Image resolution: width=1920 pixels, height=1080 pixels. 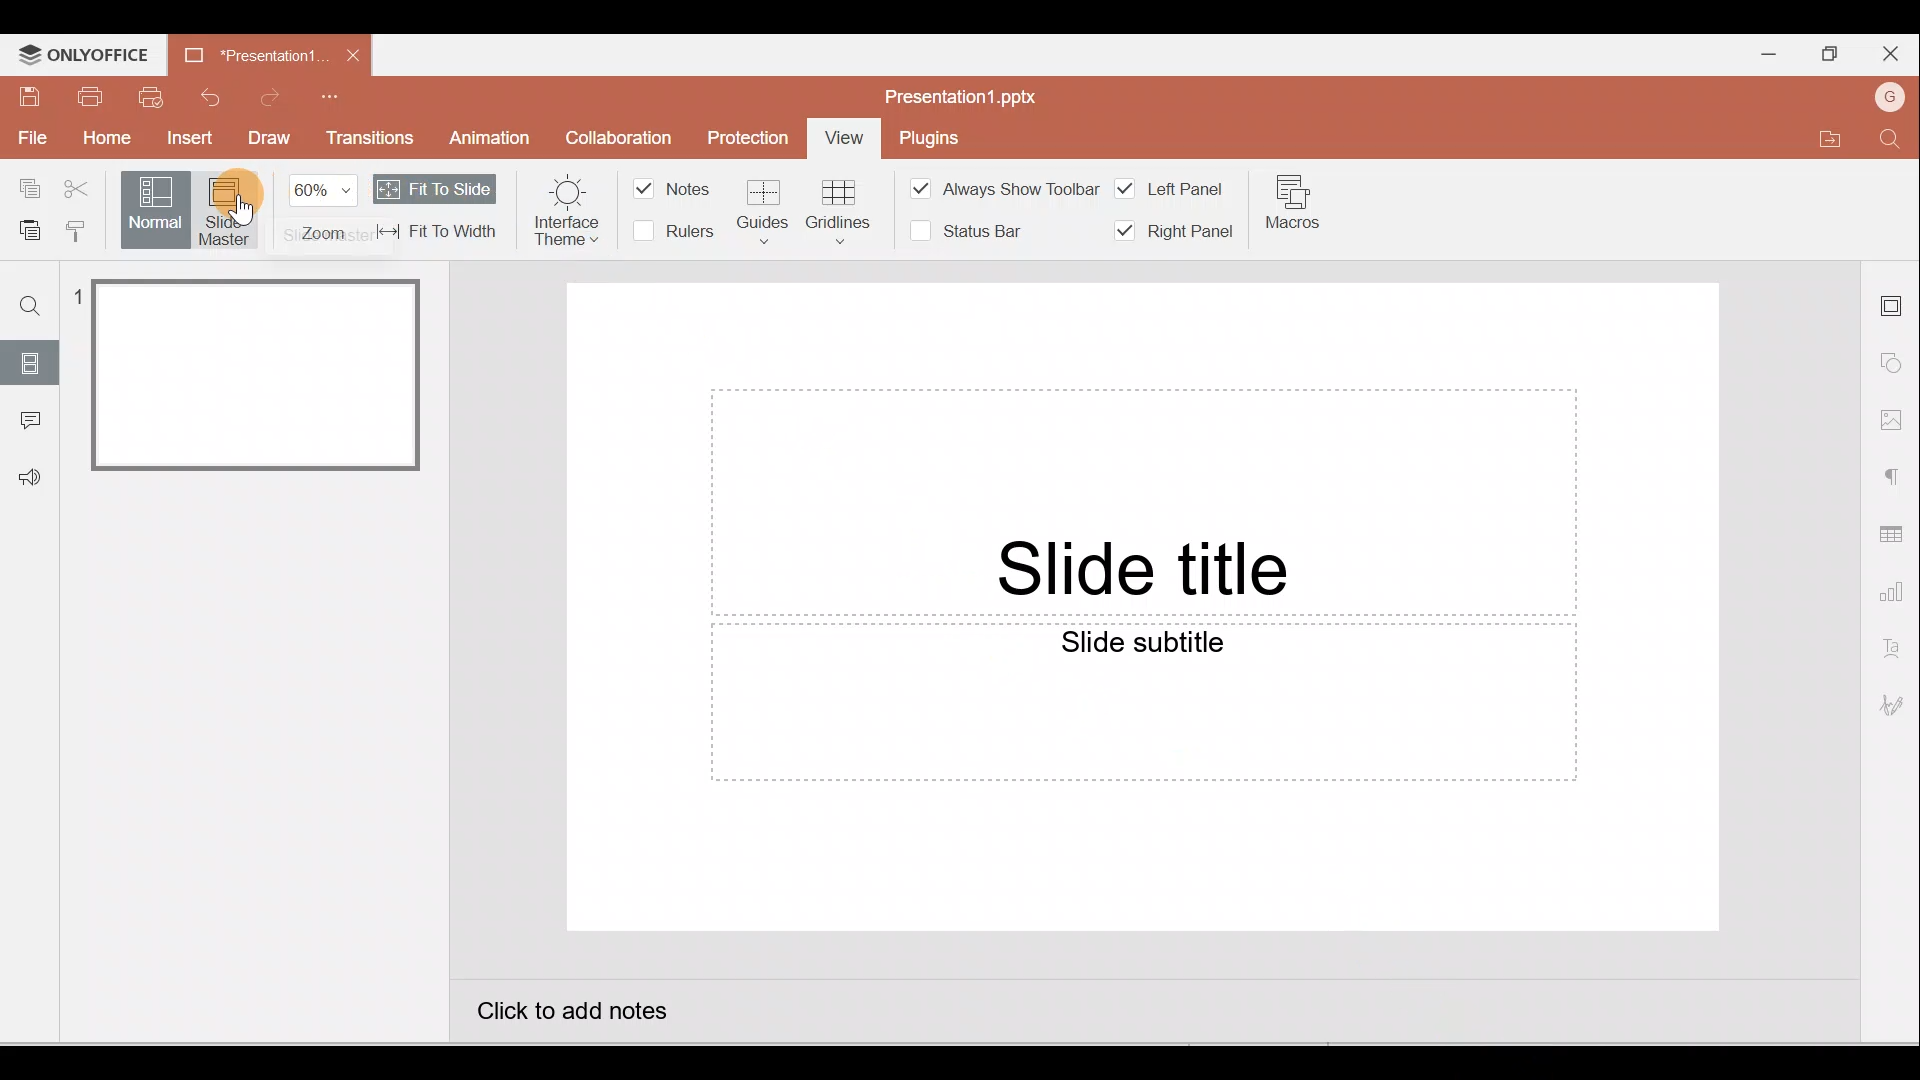 What do you see at coordinates (350, 92) in the screenshot?
I see `Customise quick access toolbar` at bounding box center [350, 92].